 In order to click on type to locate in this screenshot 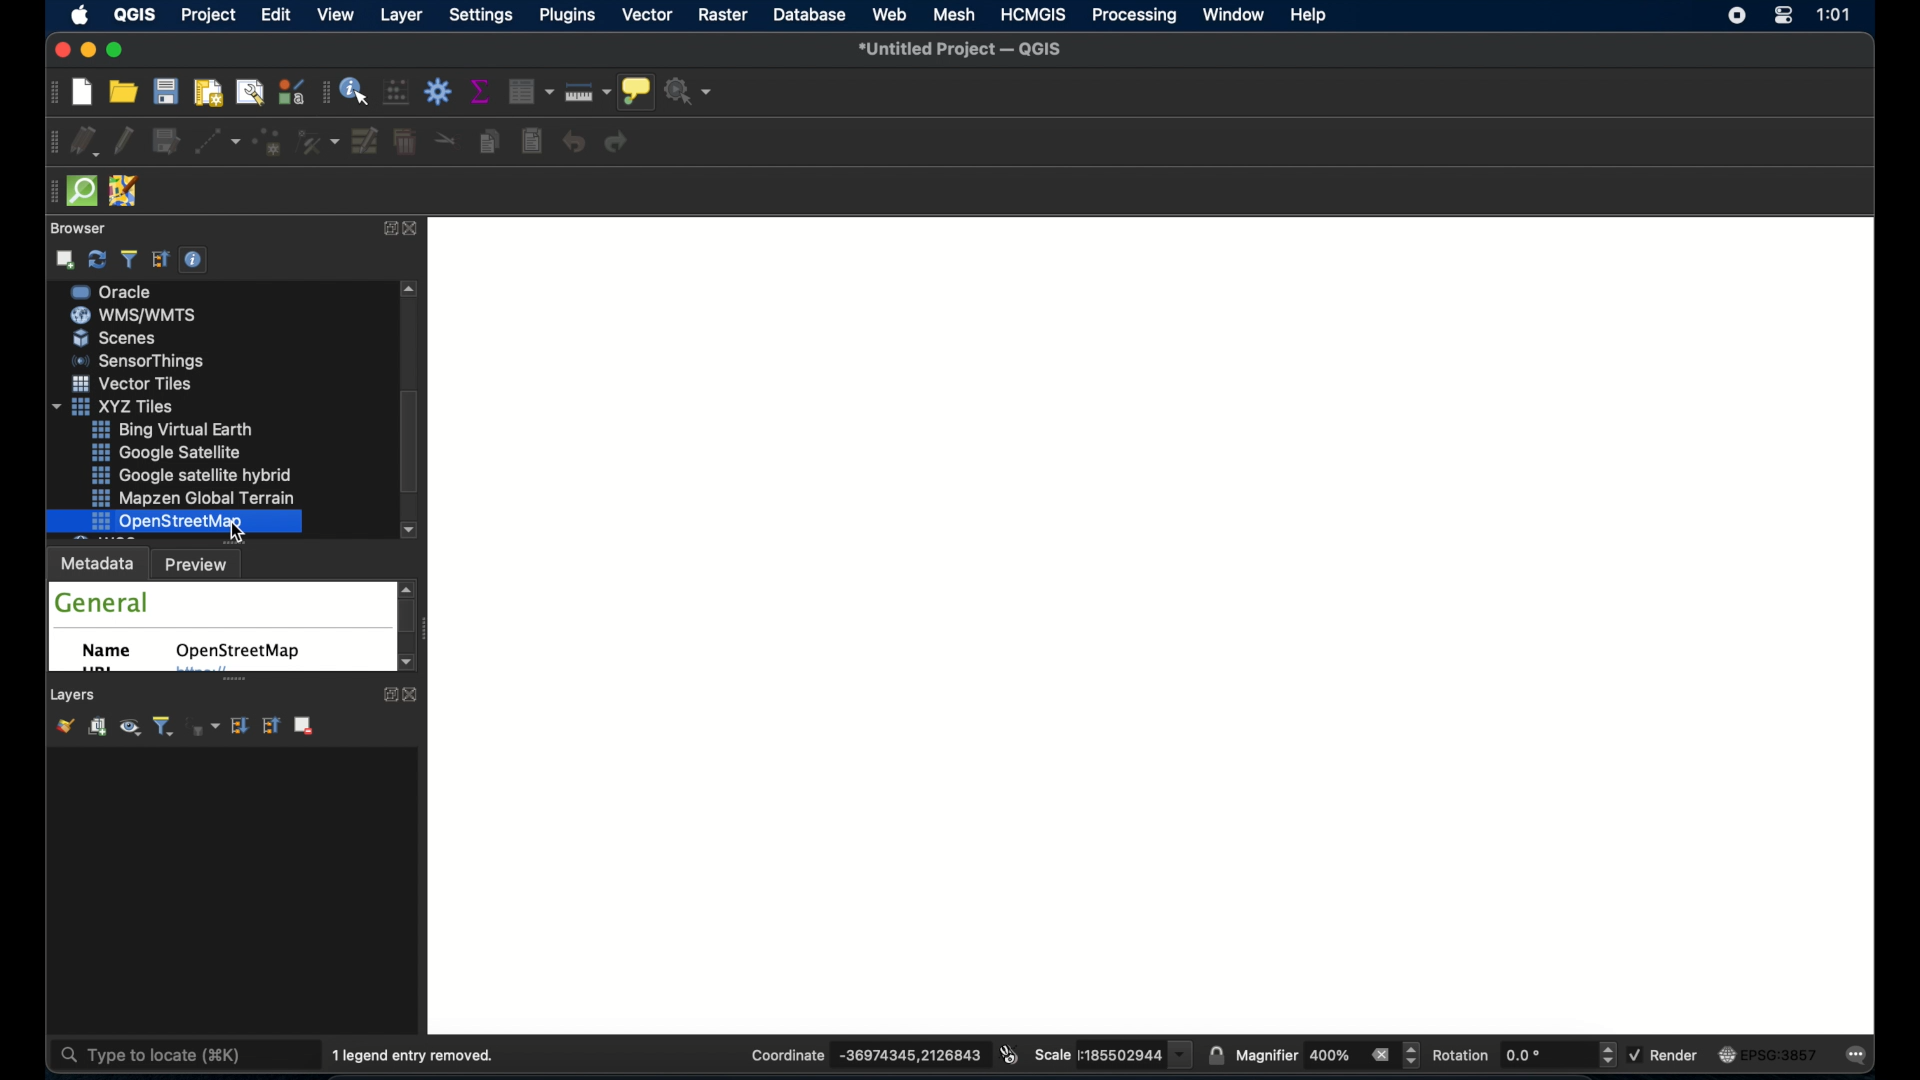, I will do `click(162, 1056)`.